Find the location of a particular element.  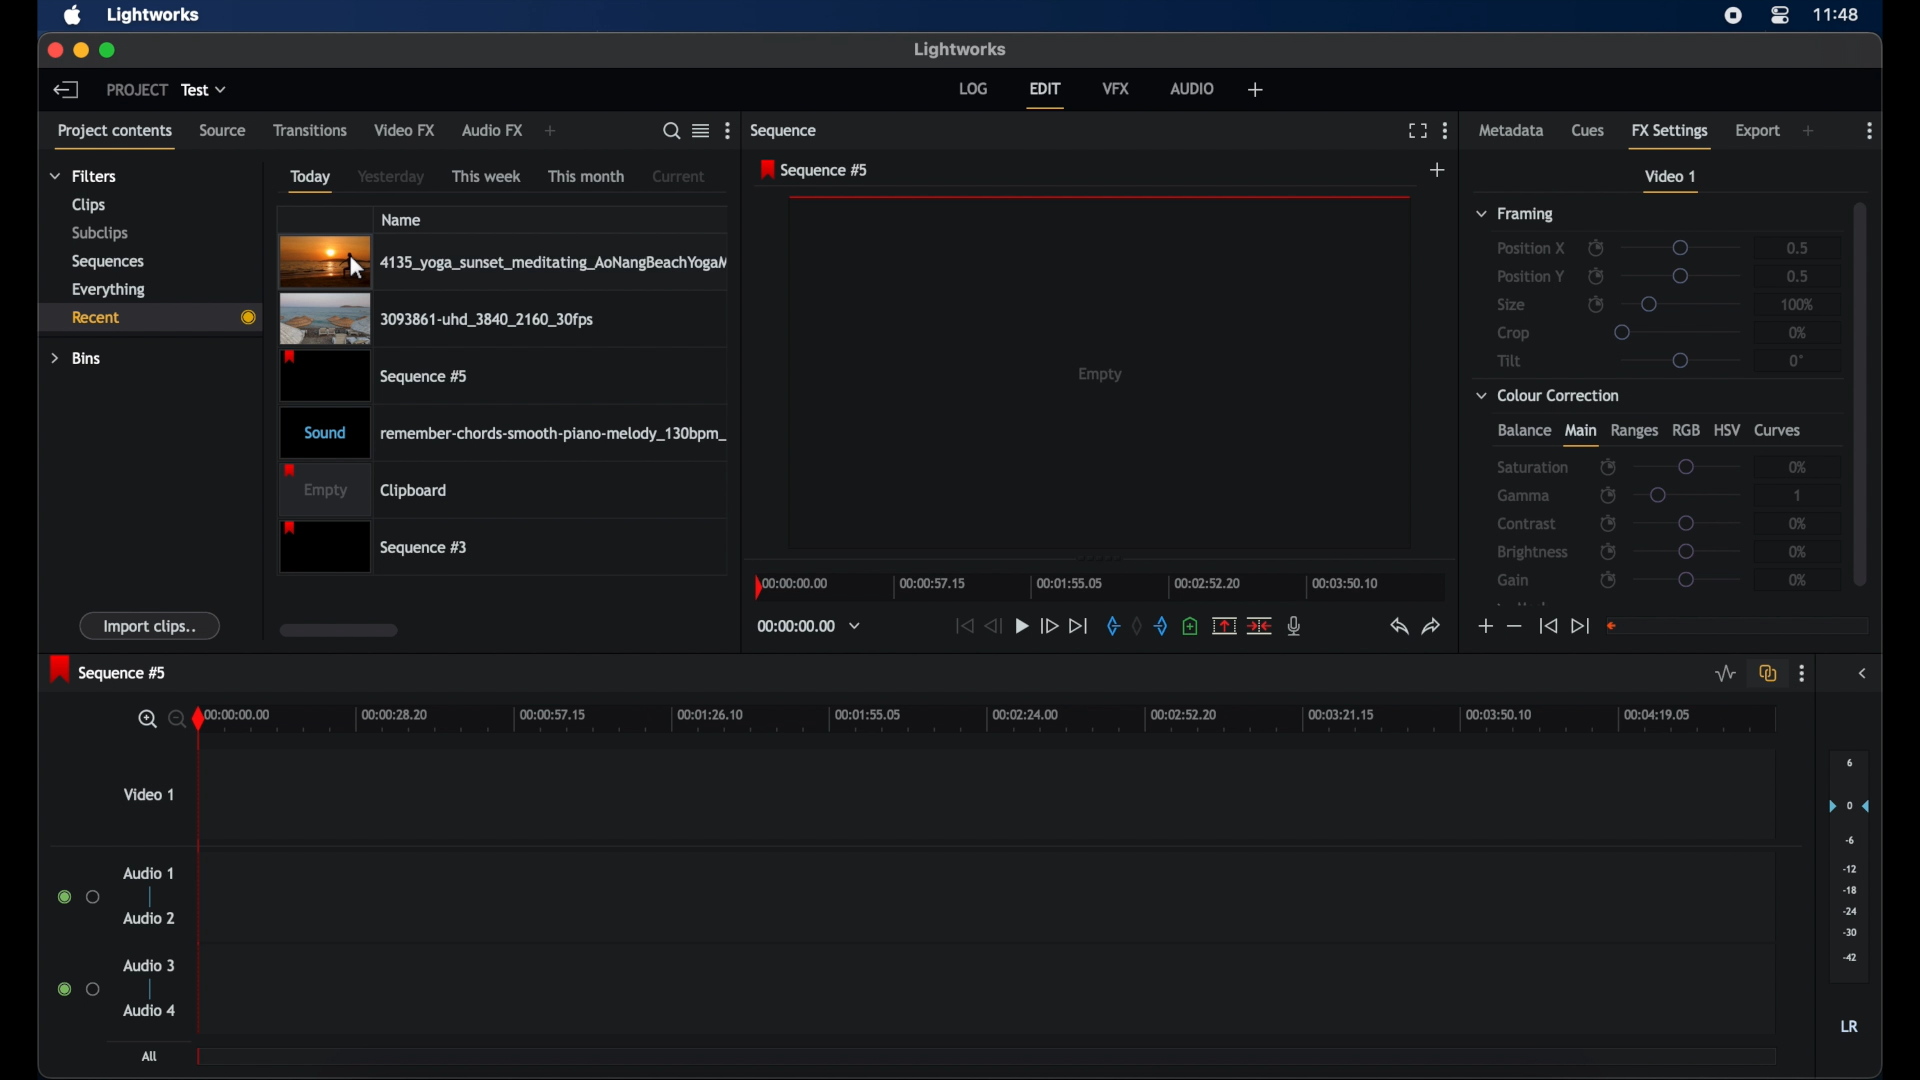

0% is located at coordinates (1798, 580).